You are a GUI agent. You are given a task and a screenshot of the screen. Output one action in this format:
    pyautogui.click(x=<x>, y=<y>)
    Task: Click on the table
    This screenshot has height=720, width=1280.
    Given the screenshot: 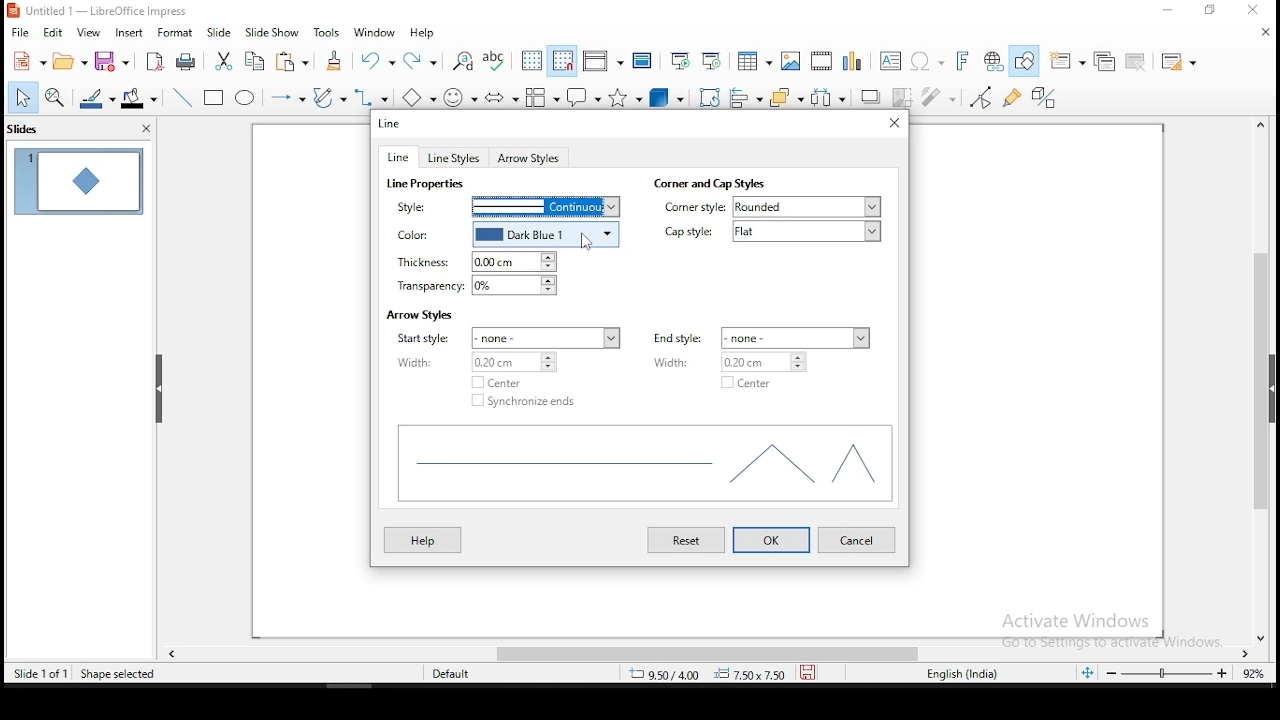 What is the action you would take?
    pyautogui.click(x=755, y=59)
    